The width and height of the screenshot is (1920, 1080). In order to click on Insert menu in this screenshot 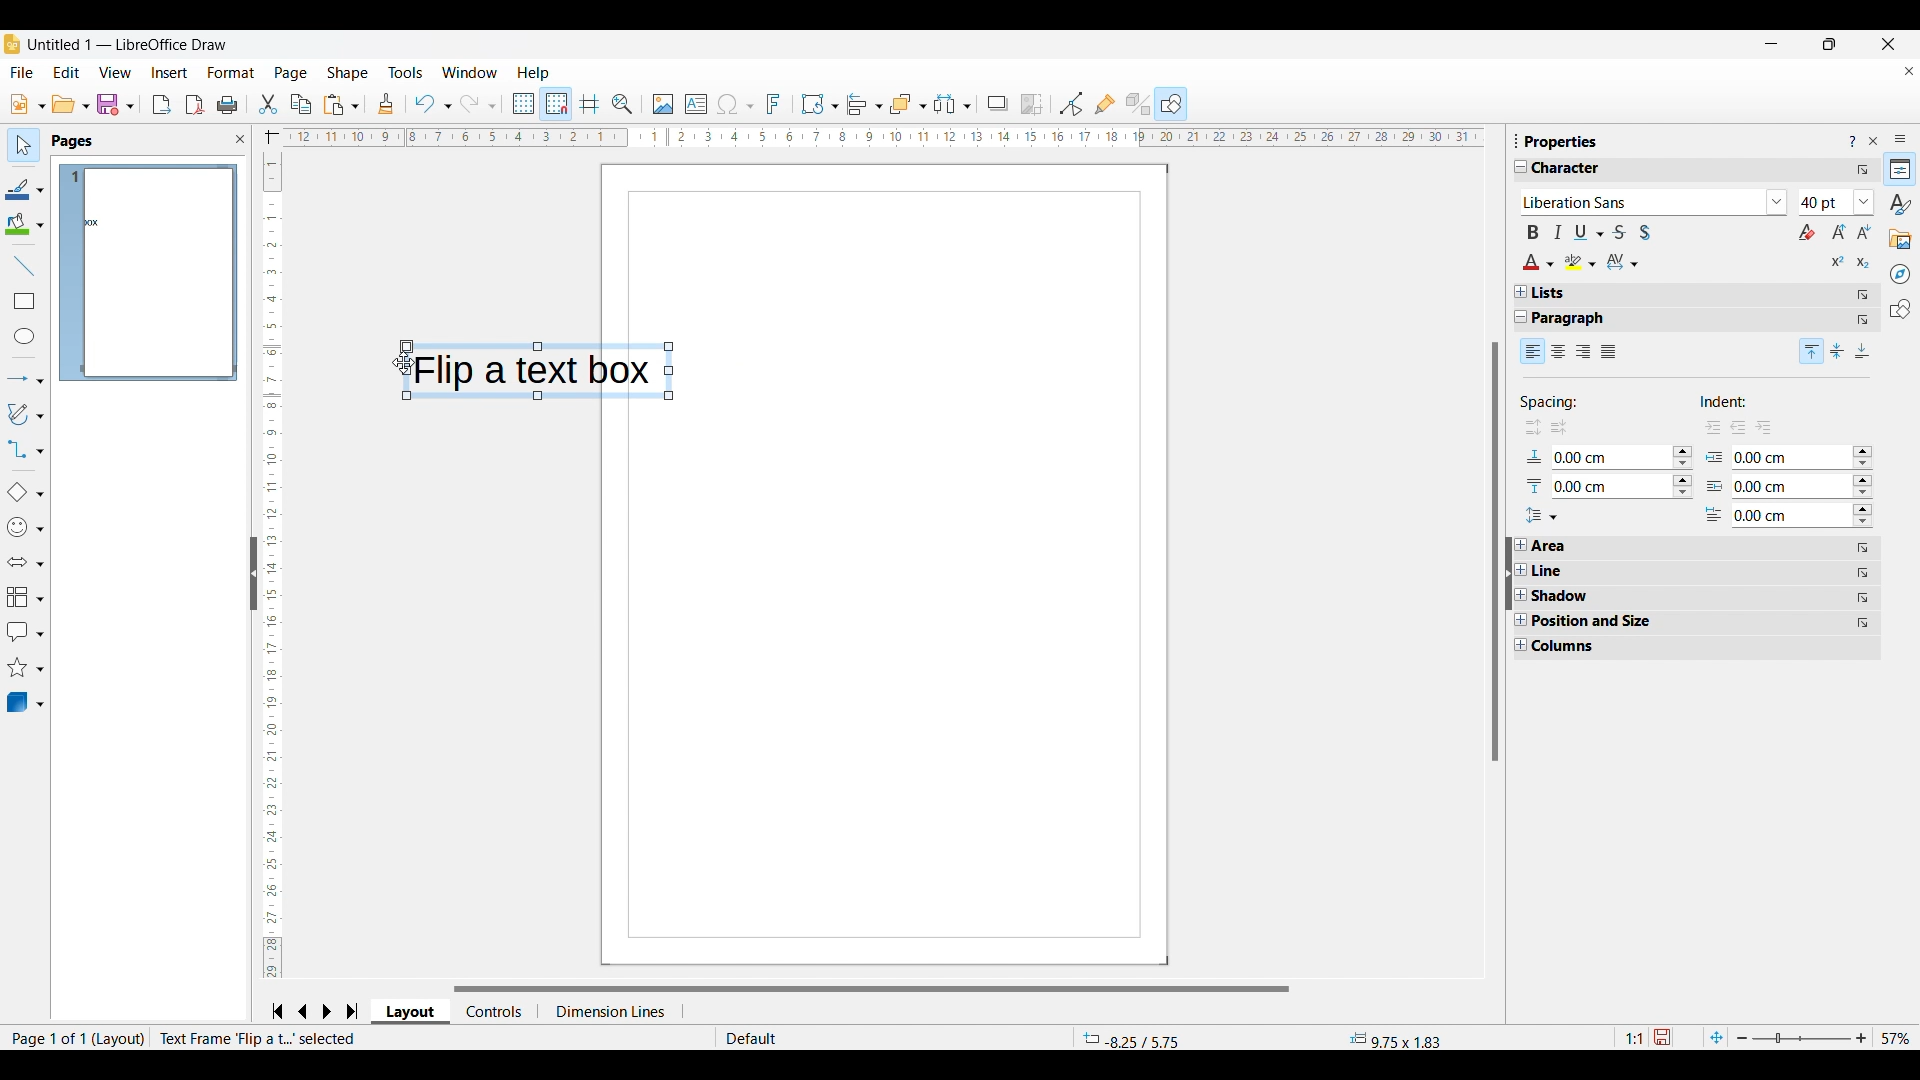, I will do `click(170, 73)`.